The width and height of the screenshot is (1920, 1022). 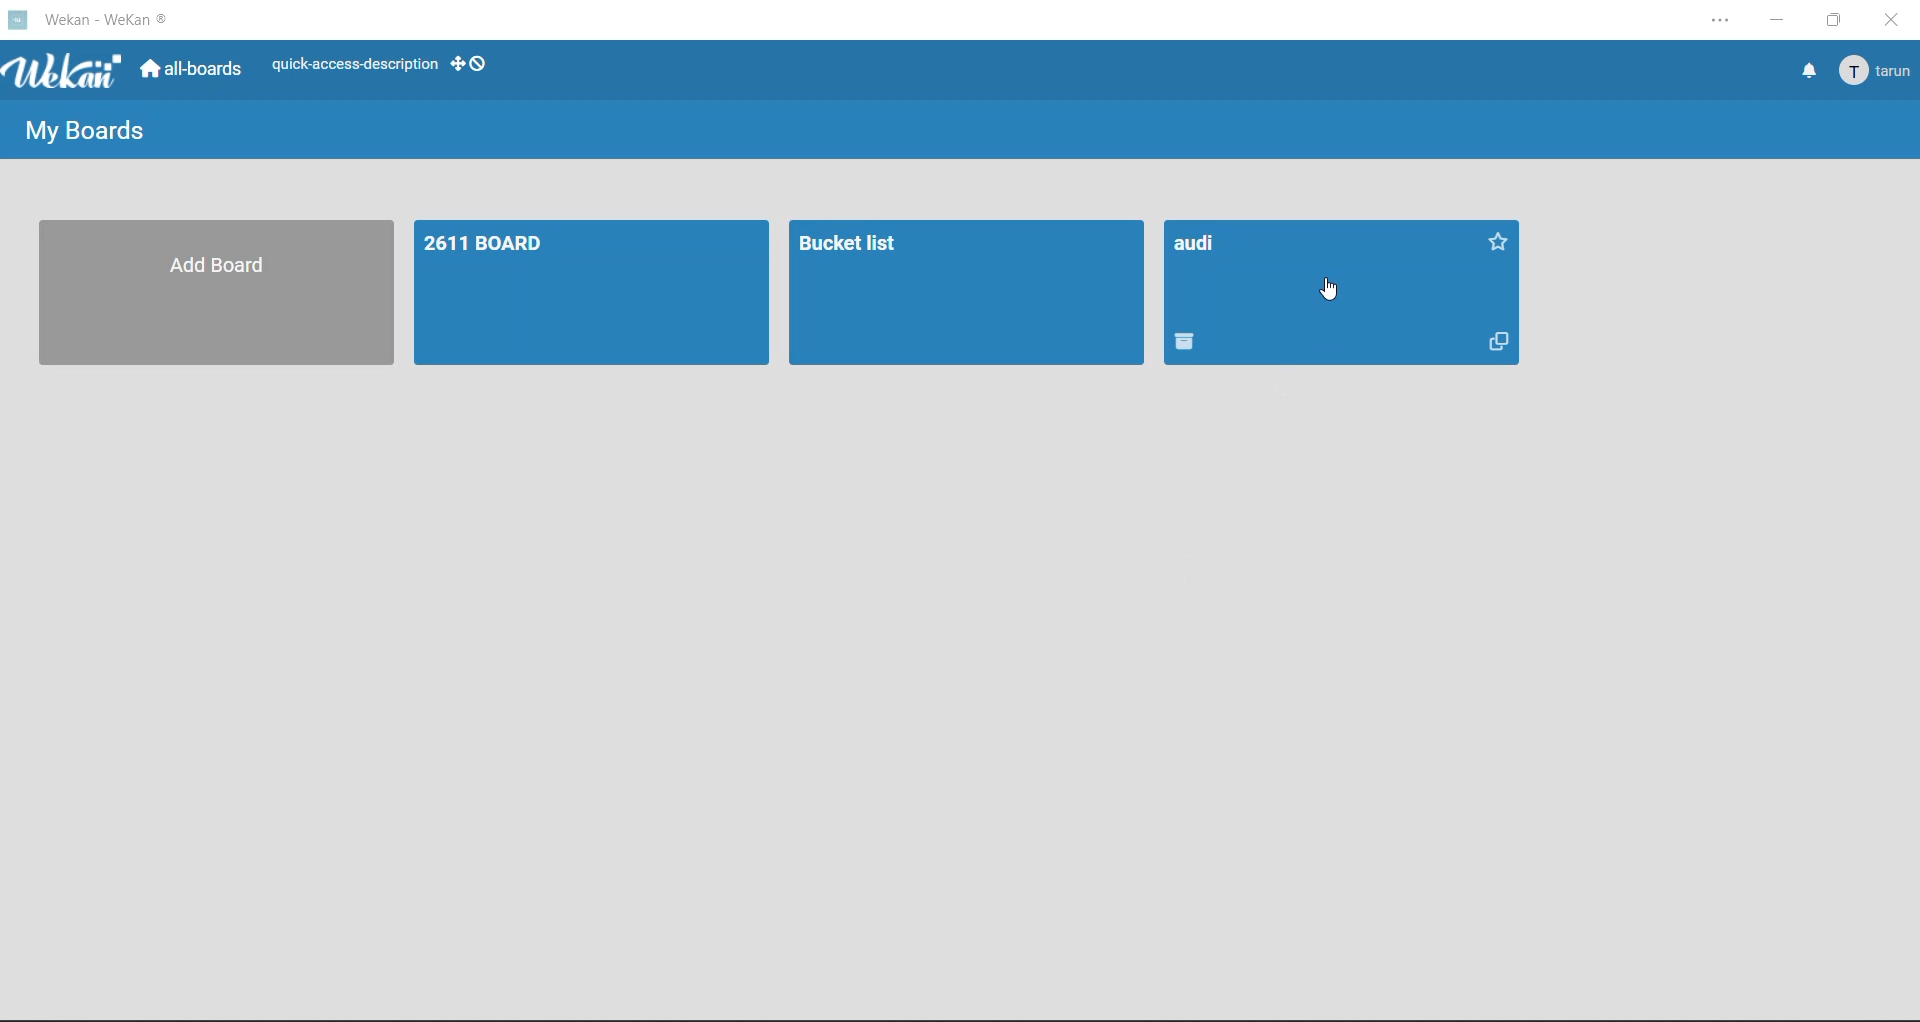 What do you see at coordinates (1499, 340) in the screenshot?
I see `Copy` at bounding box center [1499, 340].